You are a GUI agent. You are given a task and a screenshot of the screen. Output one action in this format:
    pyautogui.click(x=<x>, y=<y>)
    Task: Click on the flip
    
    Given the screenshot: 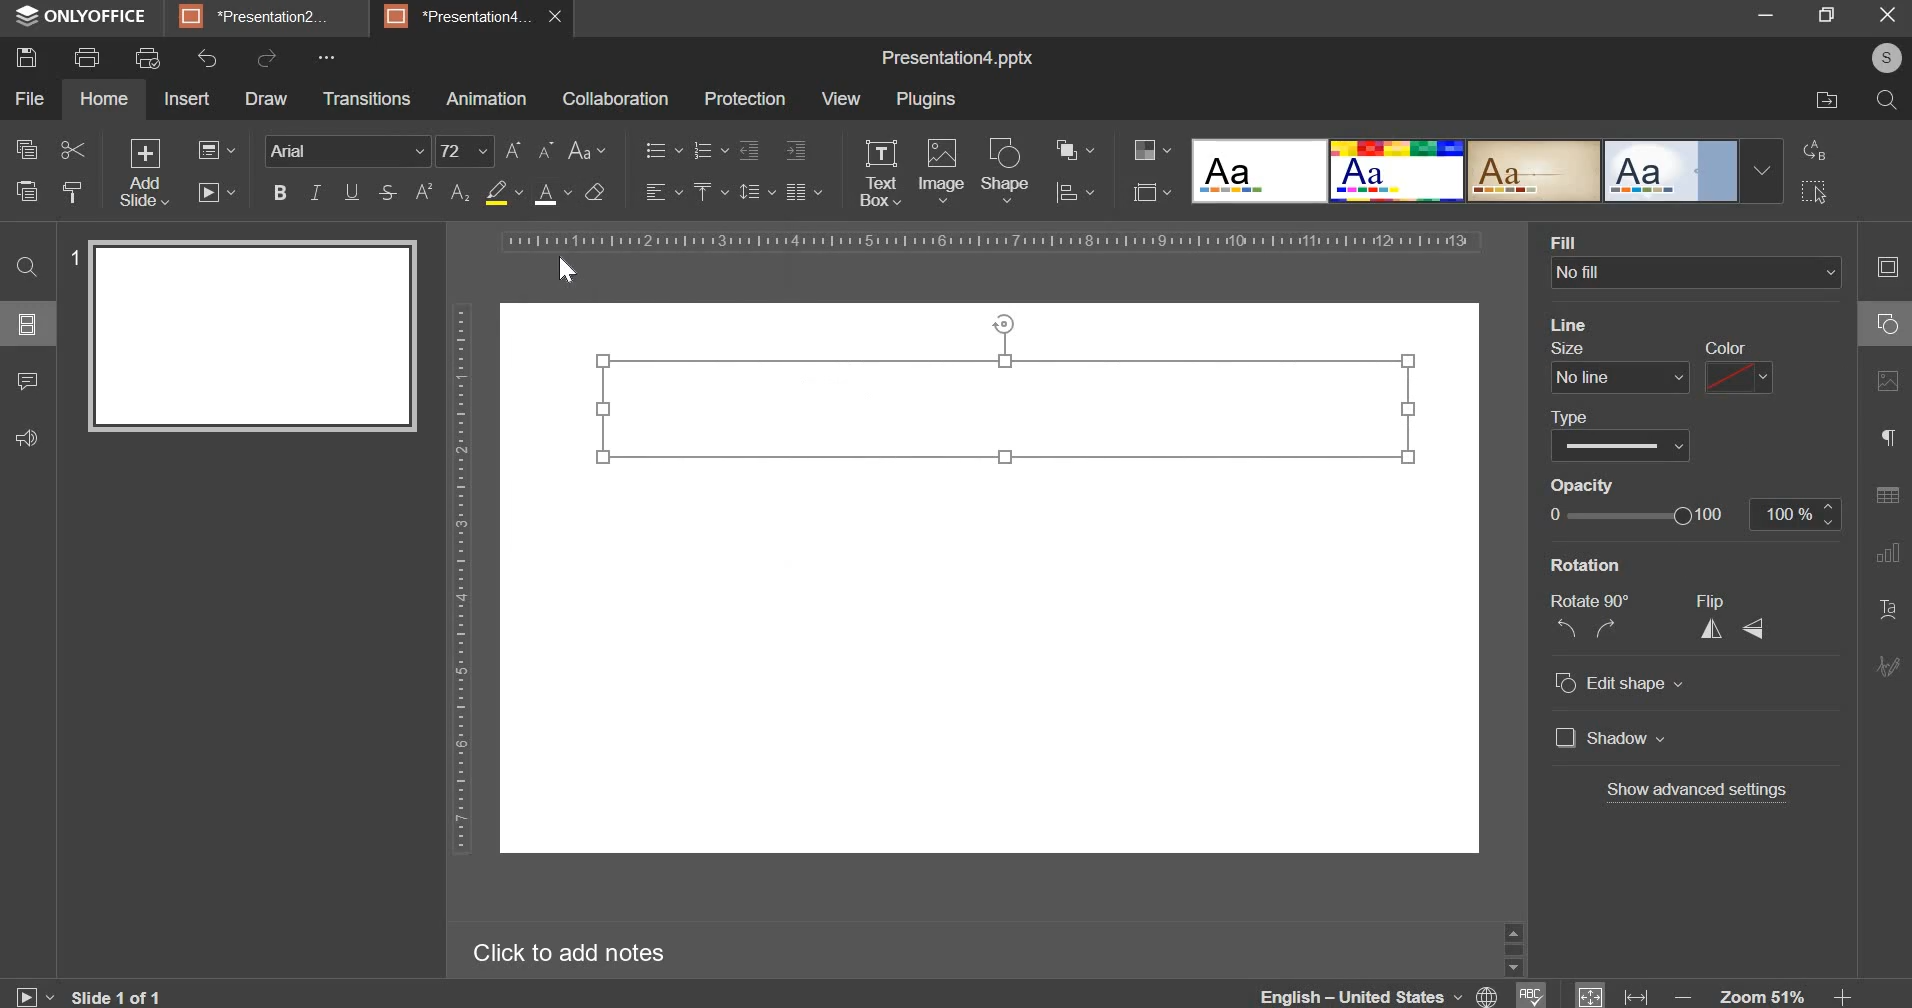 What is the action you would take?
    pyautogui.click(x=1717, y=601)
    